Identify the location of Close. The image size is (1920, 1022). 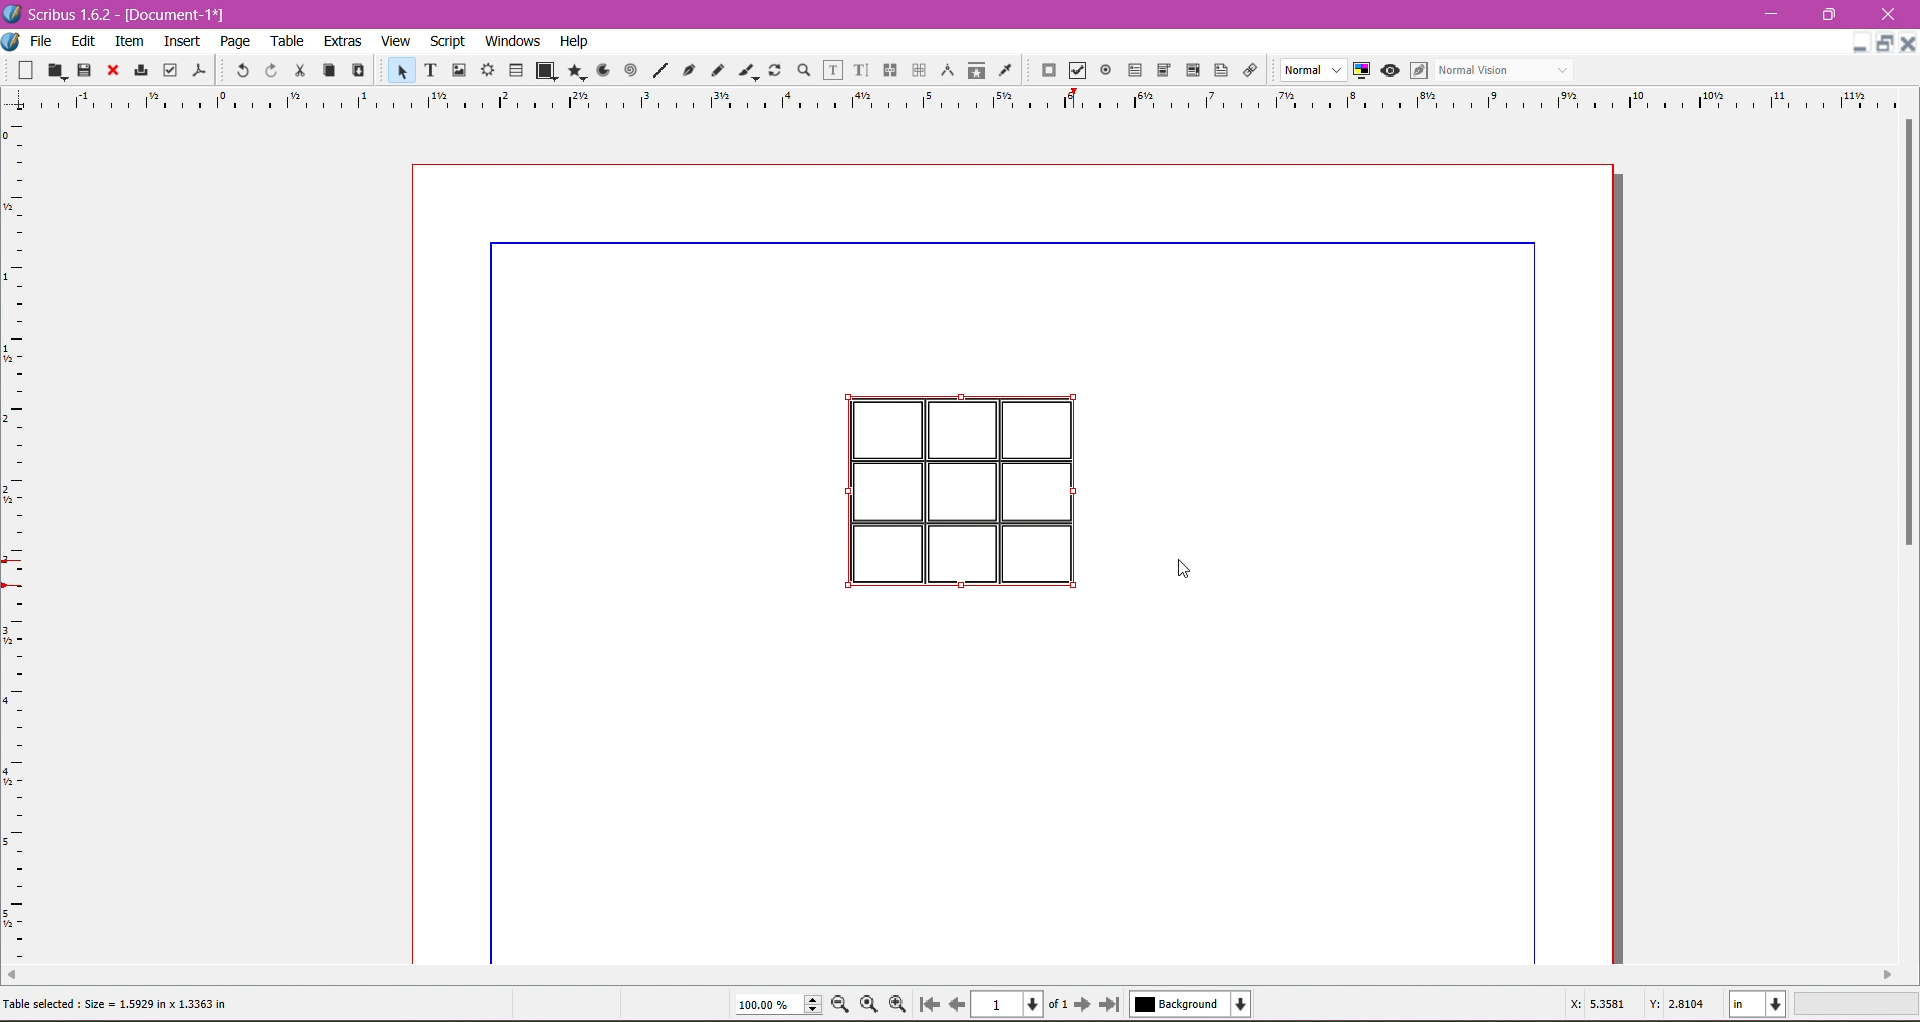
(111, 71).